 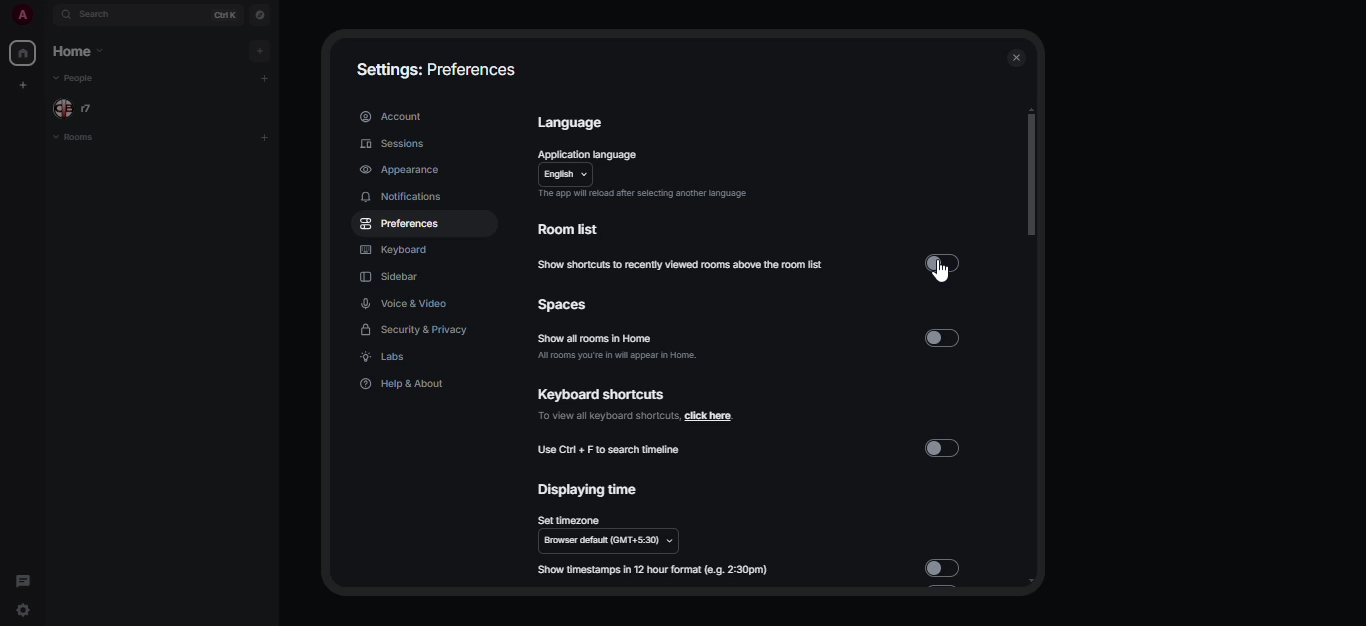 What do you see at coordinates (402, 170) in the screenshot?
I see `appearance` at bounding box center [402, 170].